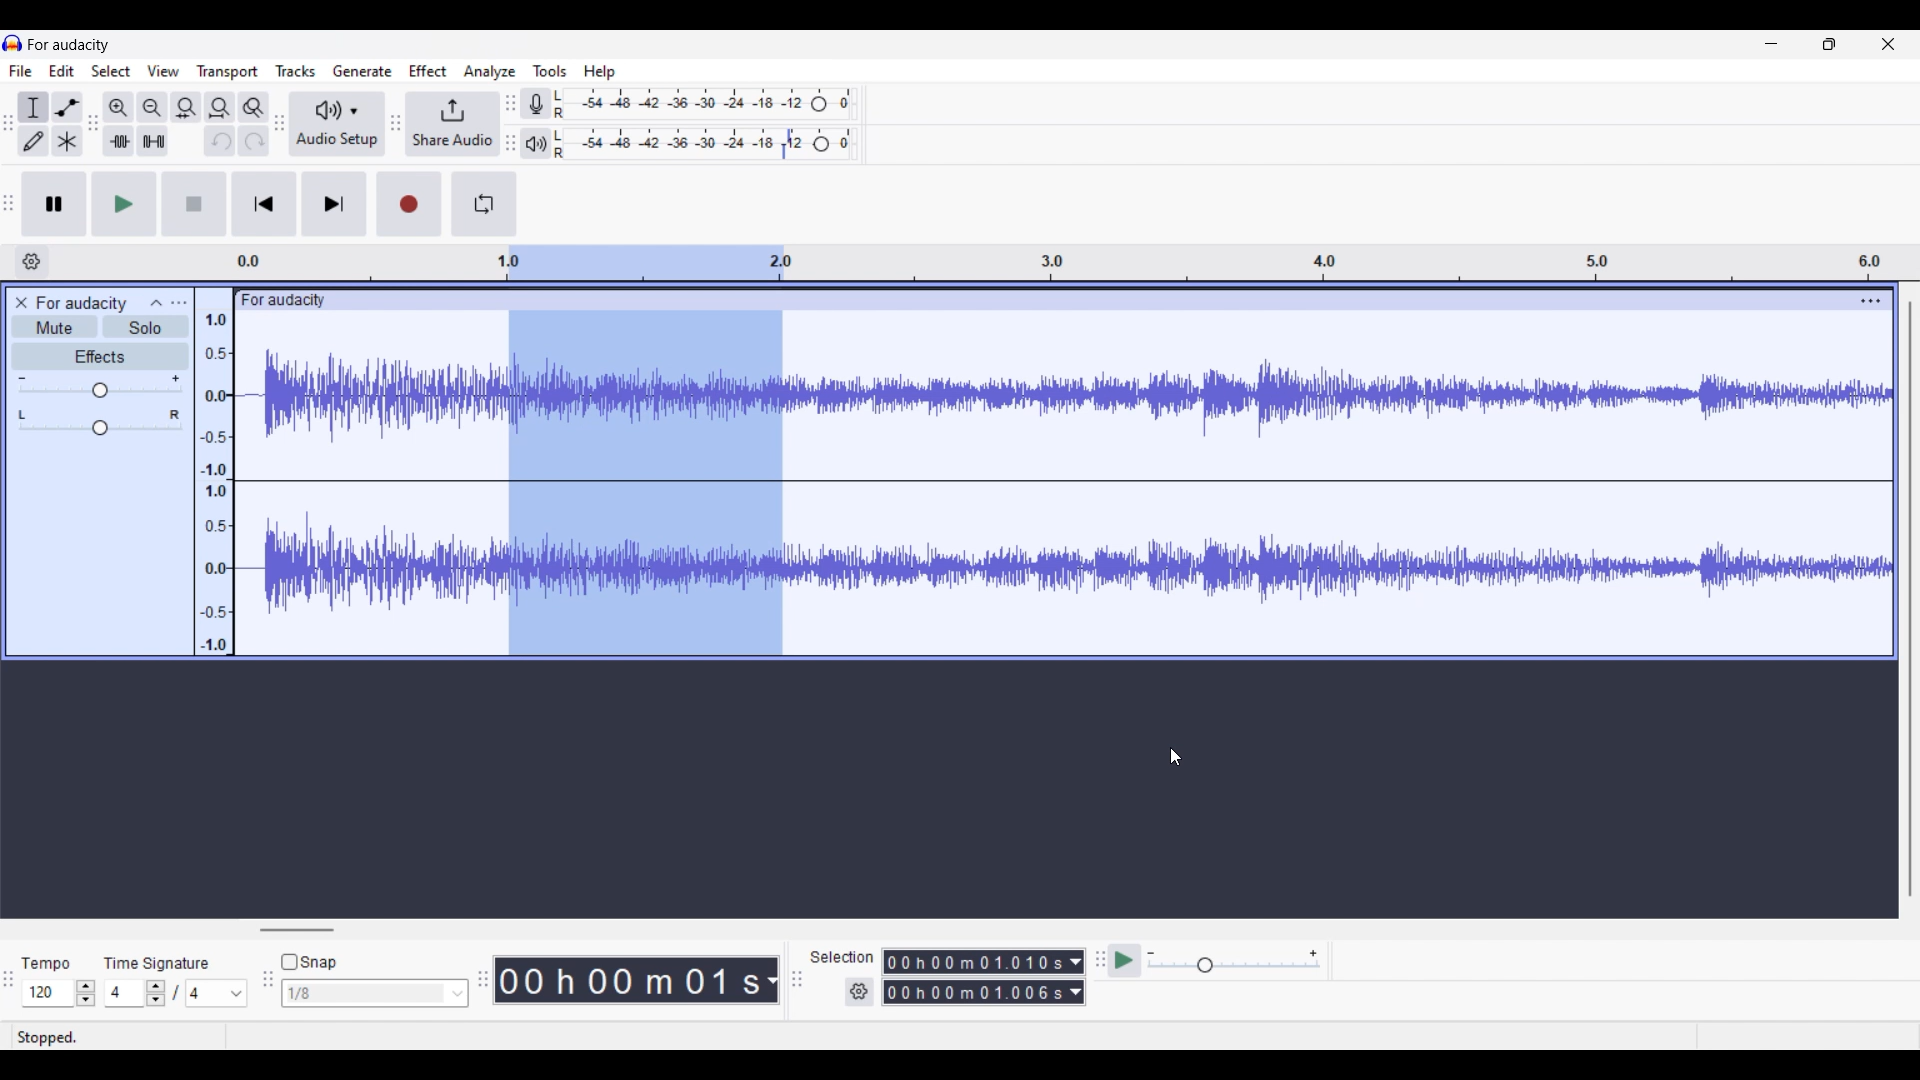 Image resolution: width=1920 pixels, height=1080 pixels. Describe the element at coordinates (858, 992) in the screenshot. I see `Selection duration settings` at that location.